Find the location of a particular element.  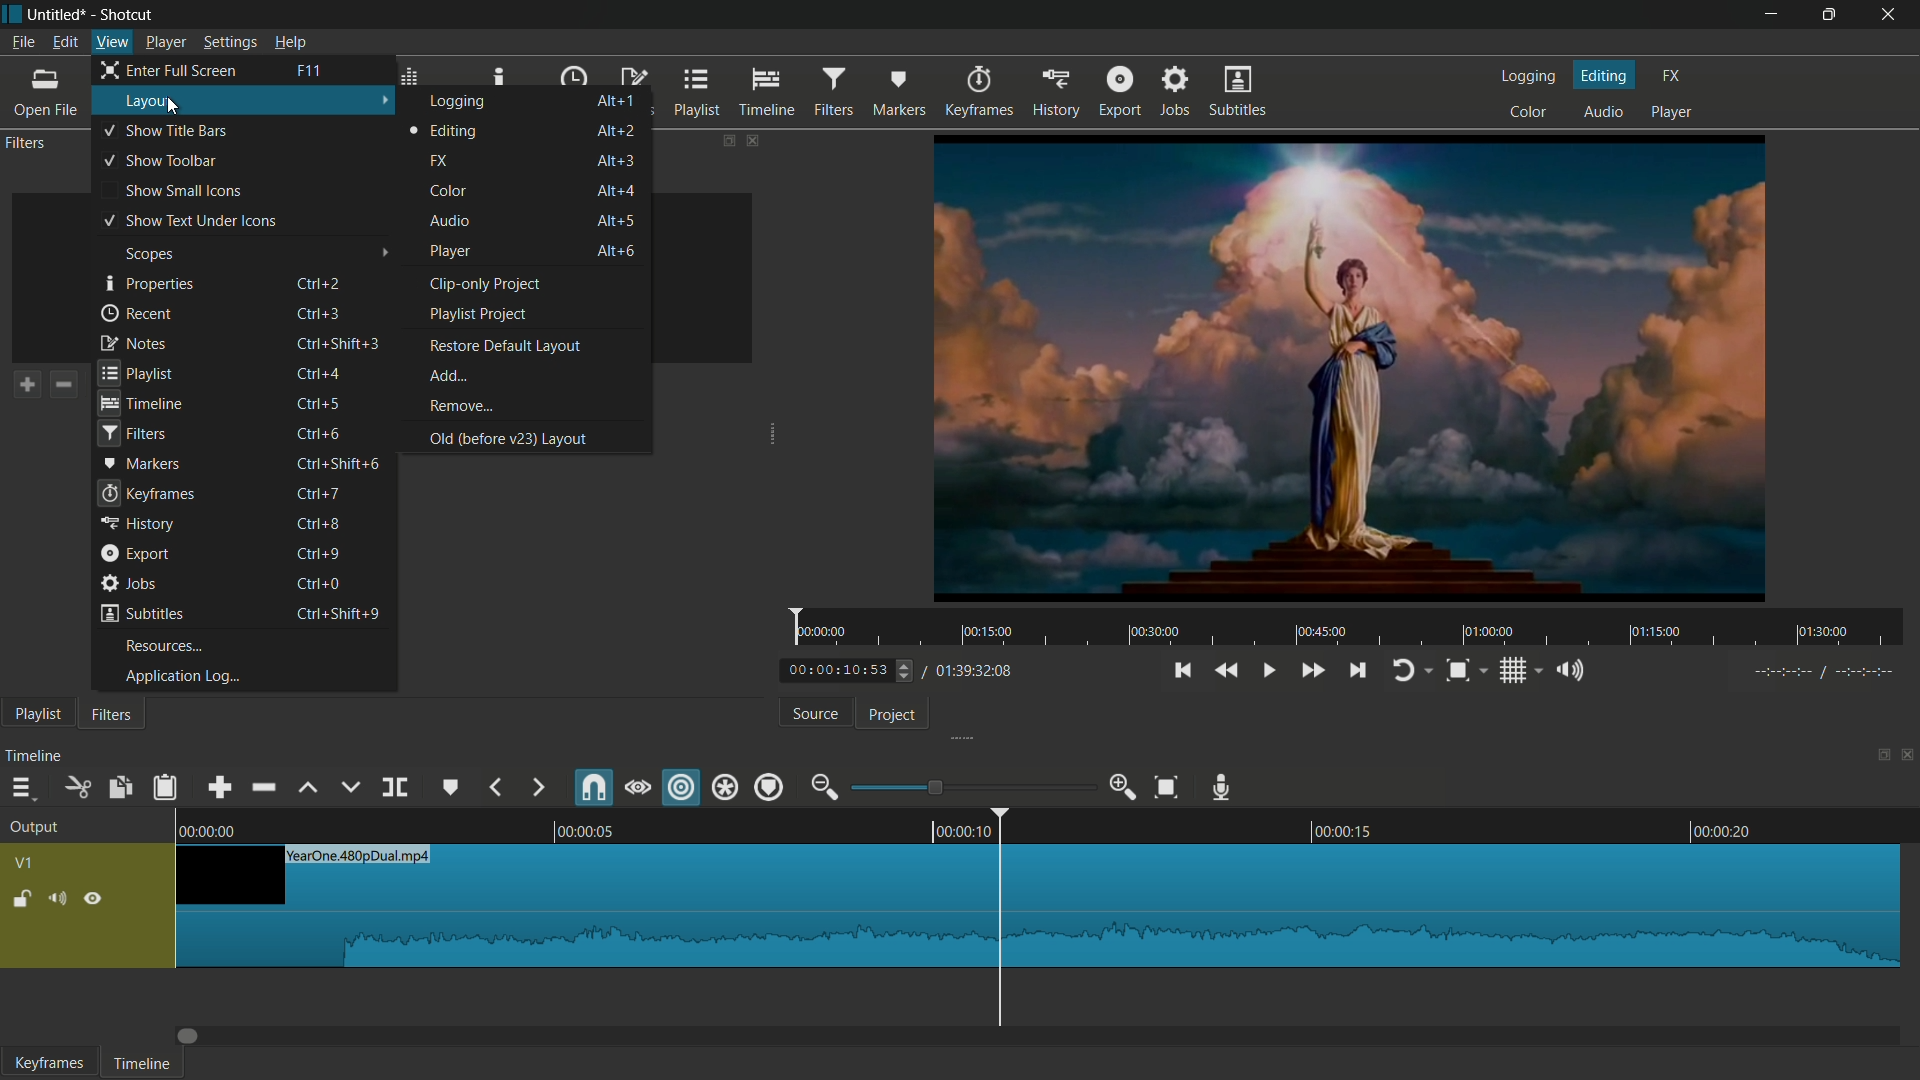

color is located at coordinates (449, 191).